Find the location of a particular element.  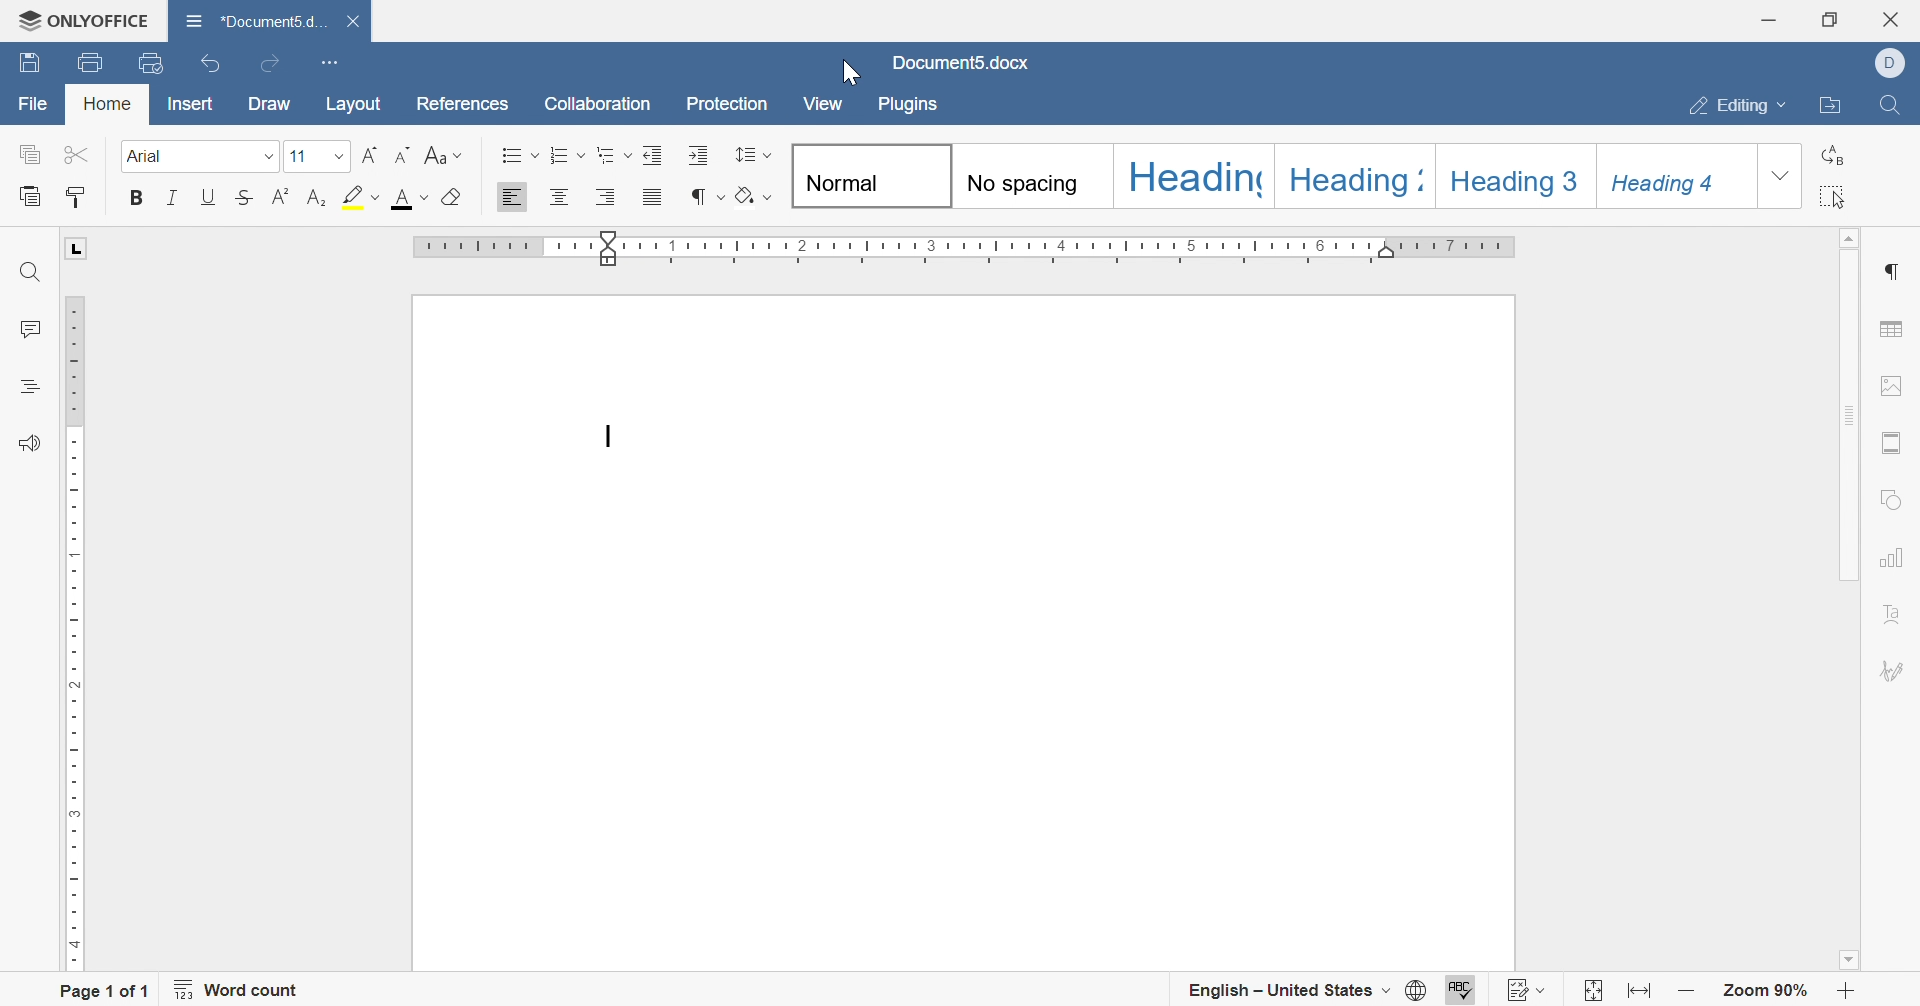

page 1 of 1 is located at coordinates (105, 990).